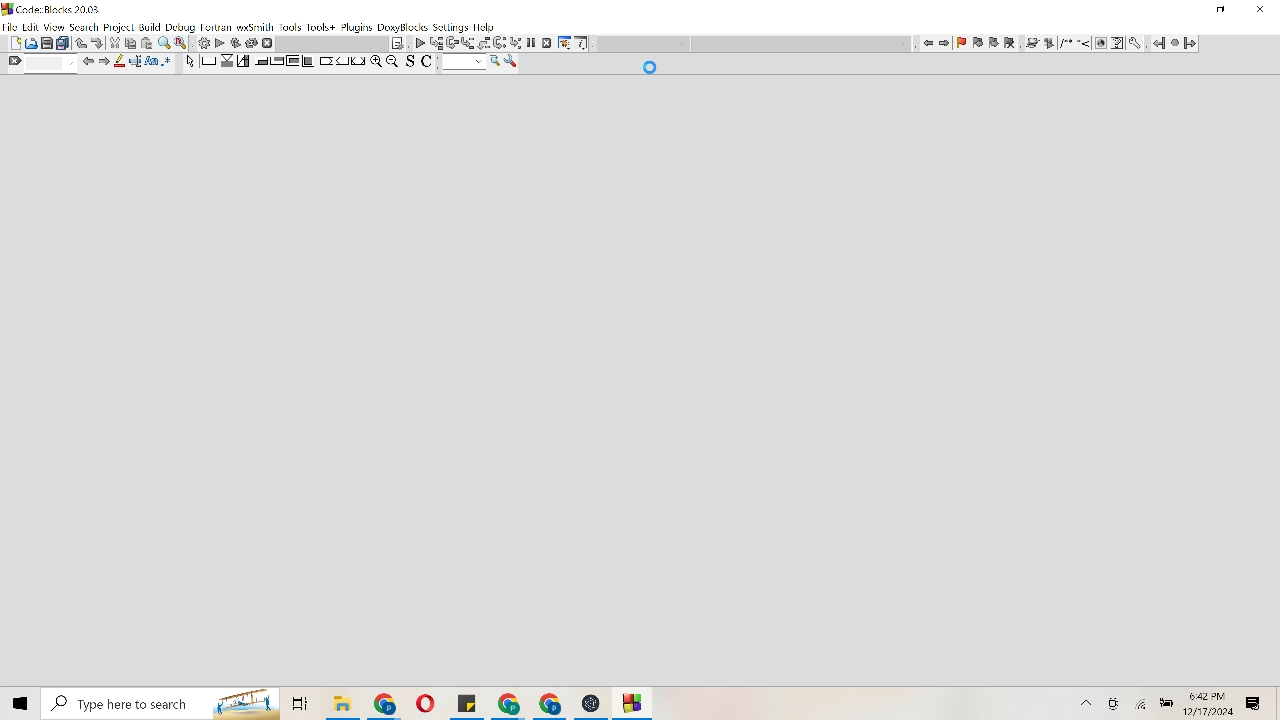 This screenshot has width=1280, height=720. Describe the element at coordinates (1174, 44) in the screenshot. I see `Pause` at that location.